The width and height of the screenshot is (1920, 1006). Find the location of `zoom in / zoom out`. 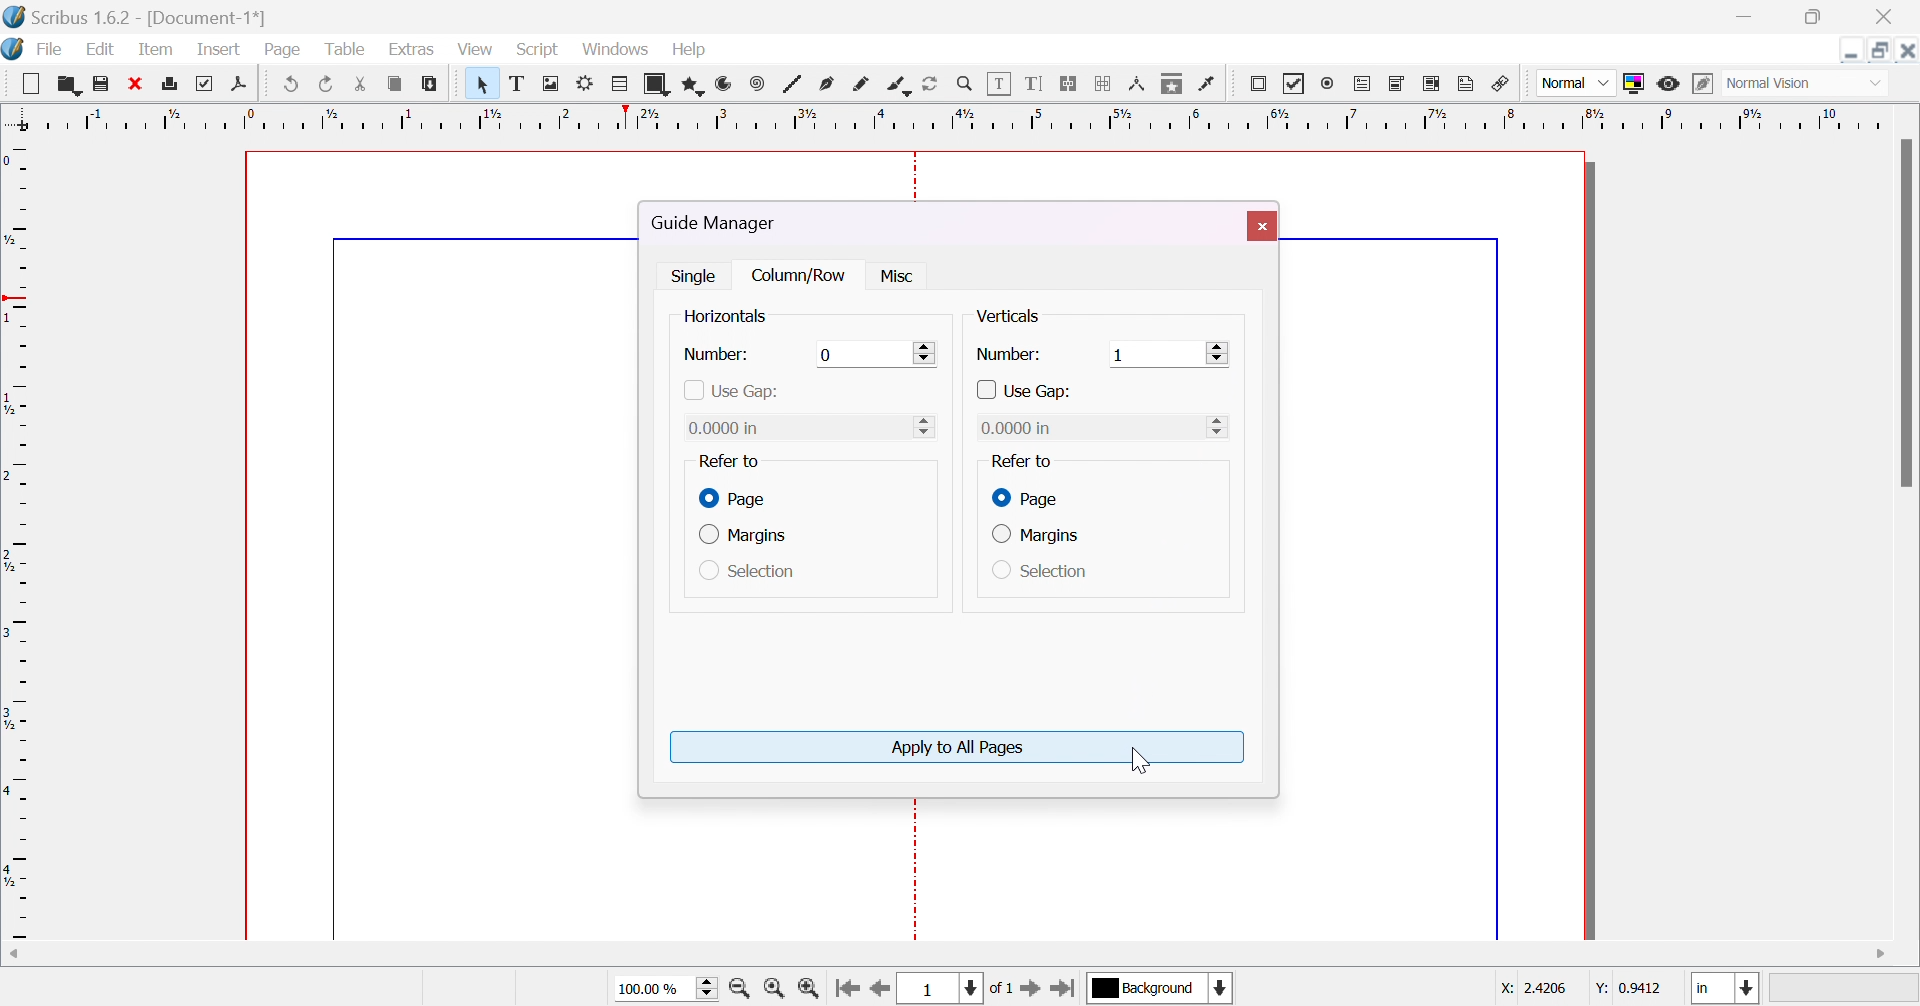

zoom in / zoom out is located at coordinates (966, 85).